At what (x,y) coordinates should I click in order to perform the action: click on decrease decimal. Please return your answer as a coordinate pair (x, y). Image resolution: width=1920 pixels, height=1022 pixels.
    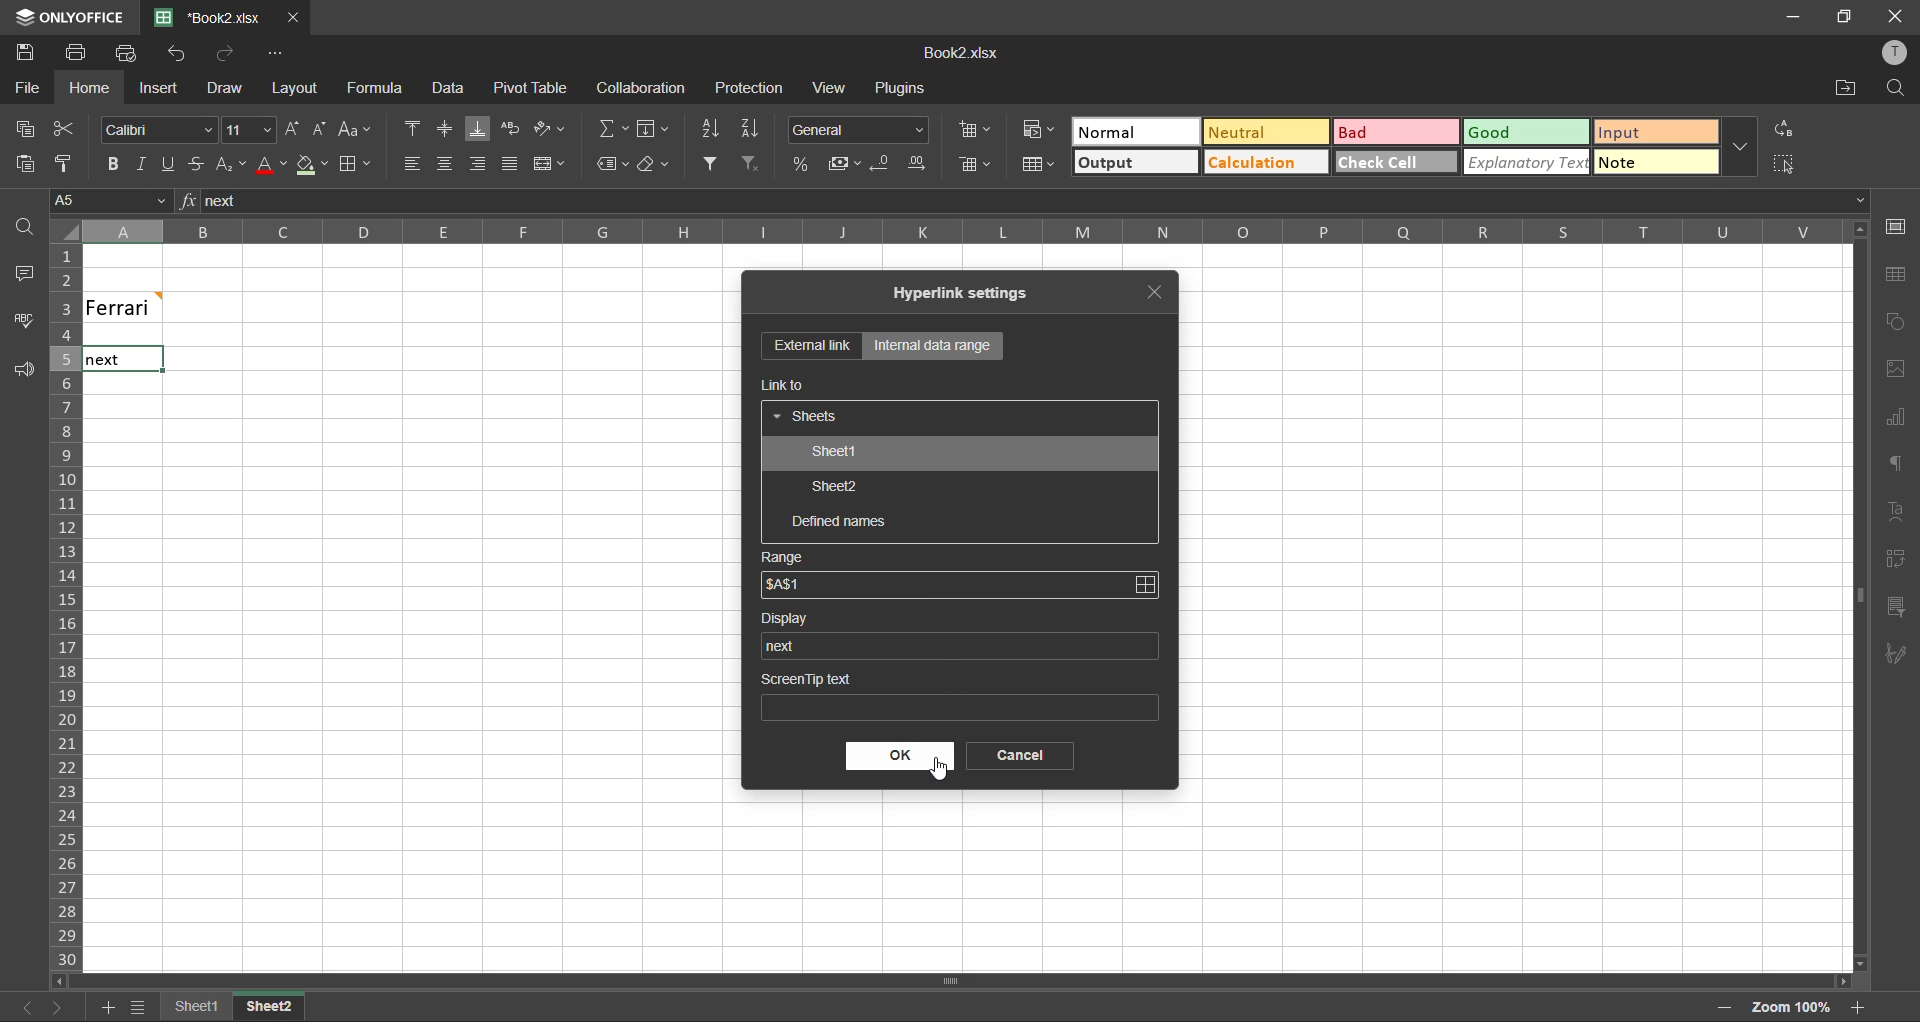
    Looking at the image, I should click on (881, 164).